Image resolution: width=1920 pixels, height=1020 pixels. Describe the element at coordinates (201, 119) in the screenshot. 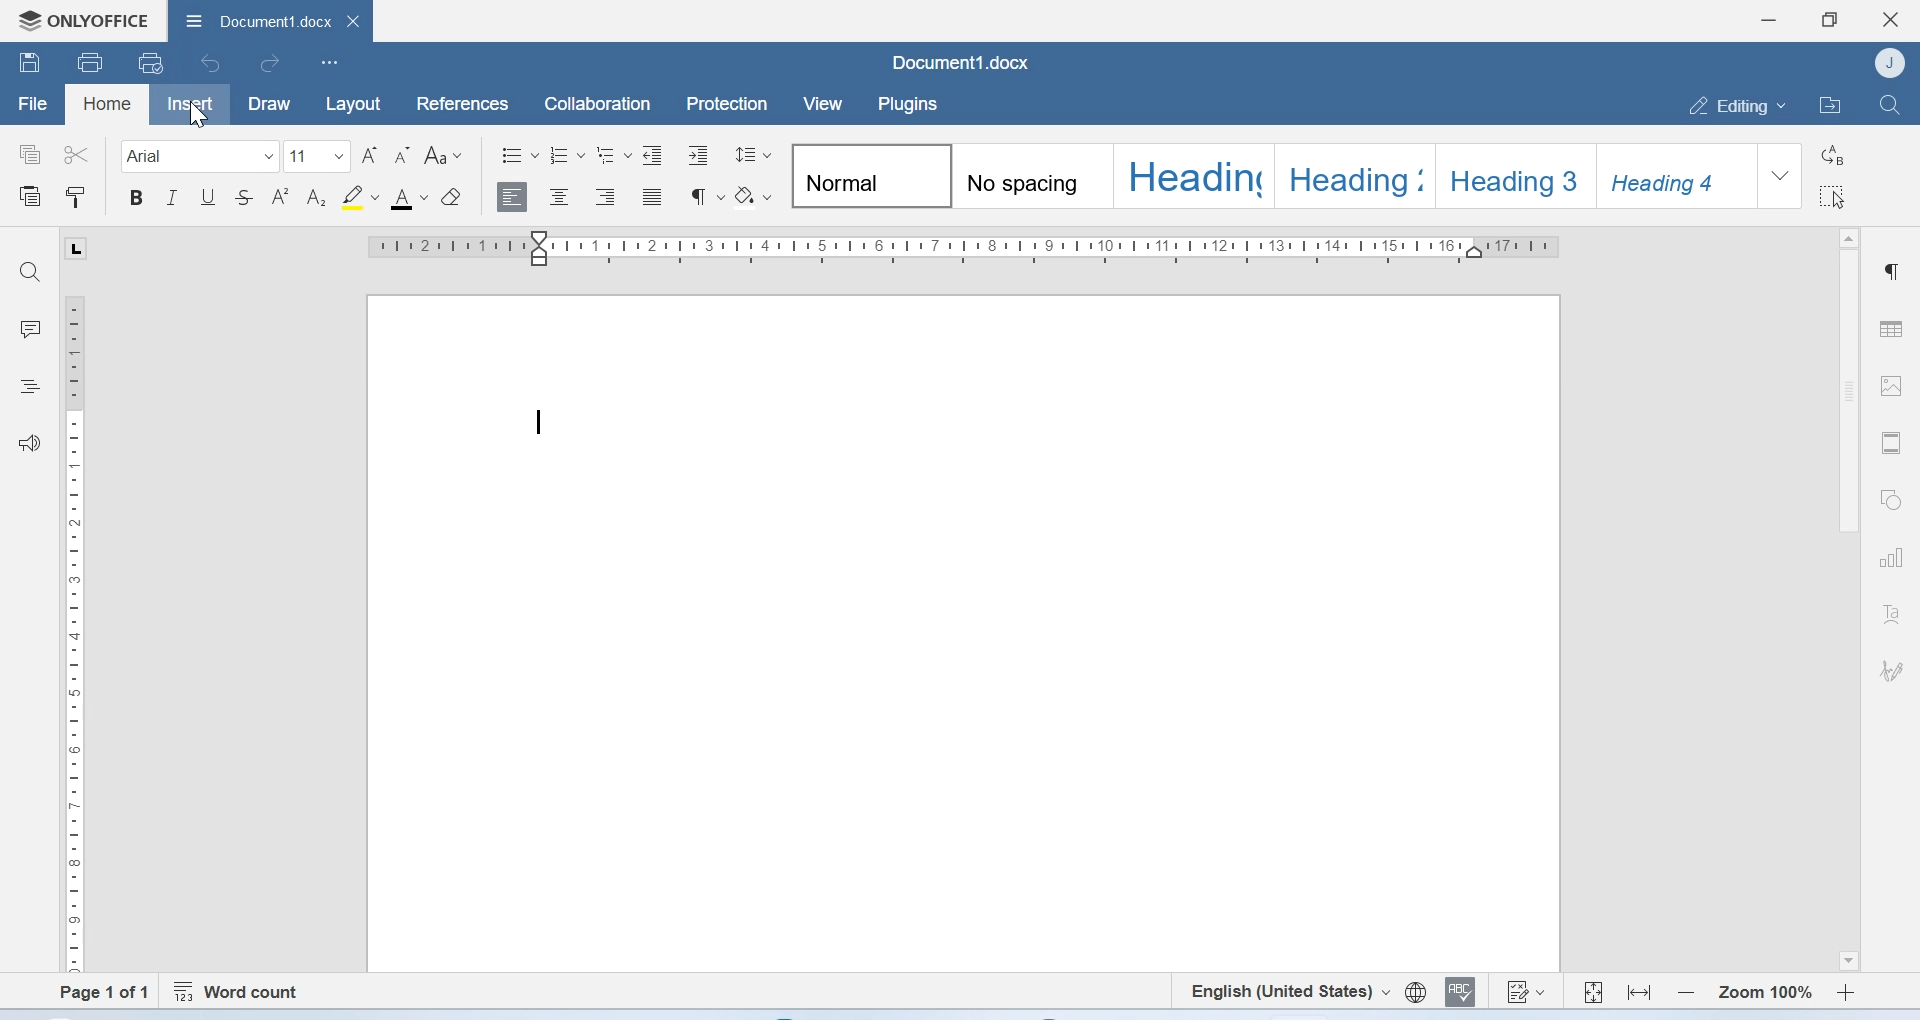

I see `Cursor` at that location.